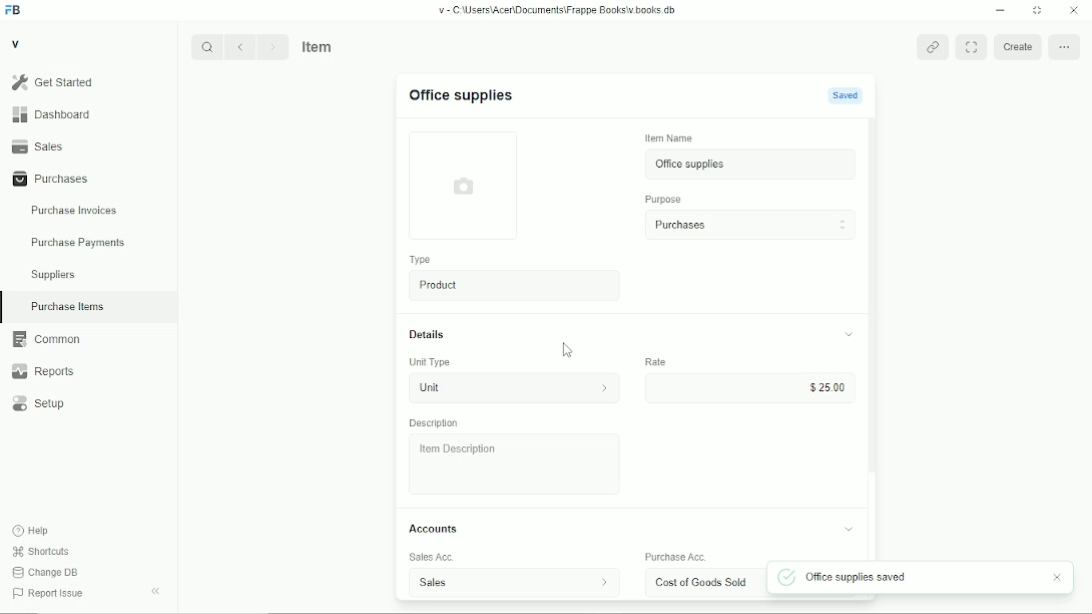 The height and width of the screenshot is (614, 1092). Describe the element at coordinates (273, 46) in the screenshot. I see `Next` at that location.